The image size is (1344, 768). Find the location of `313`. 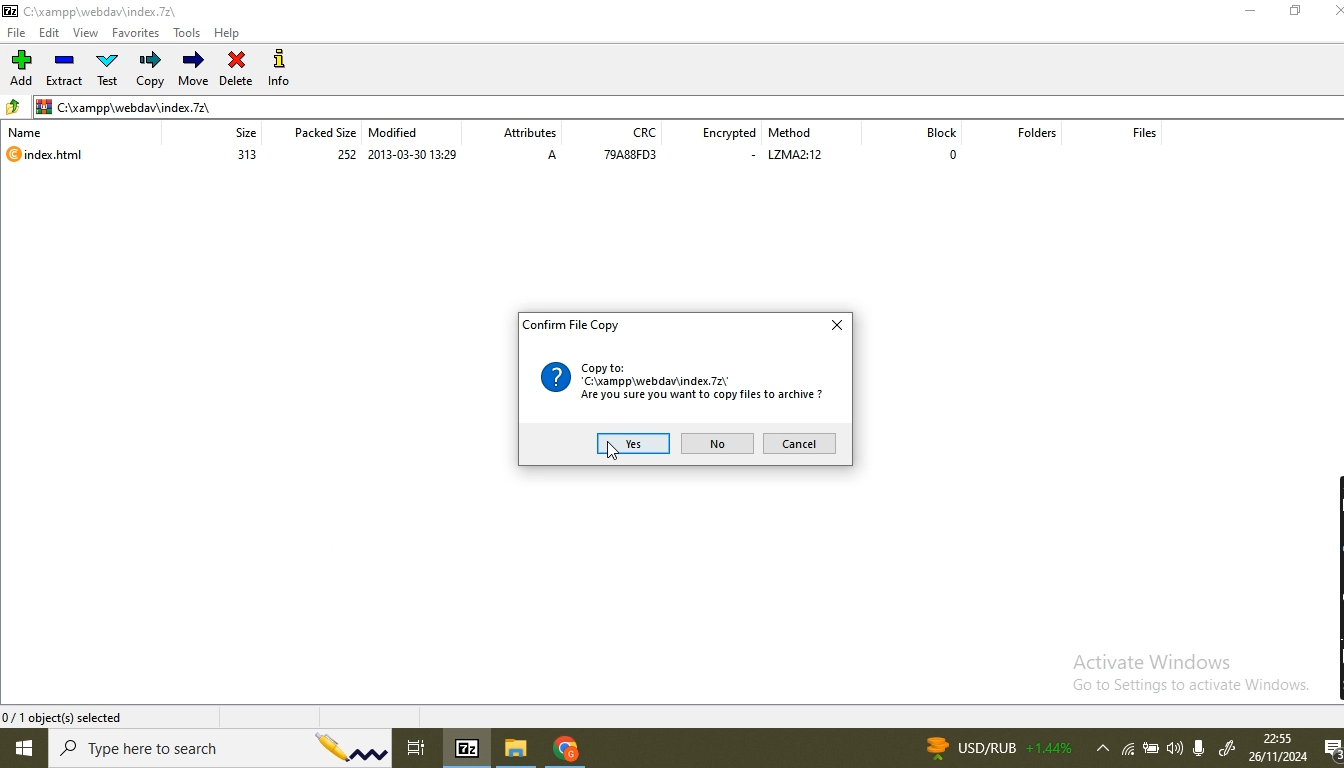

313 is located at coordinates (244, 154).